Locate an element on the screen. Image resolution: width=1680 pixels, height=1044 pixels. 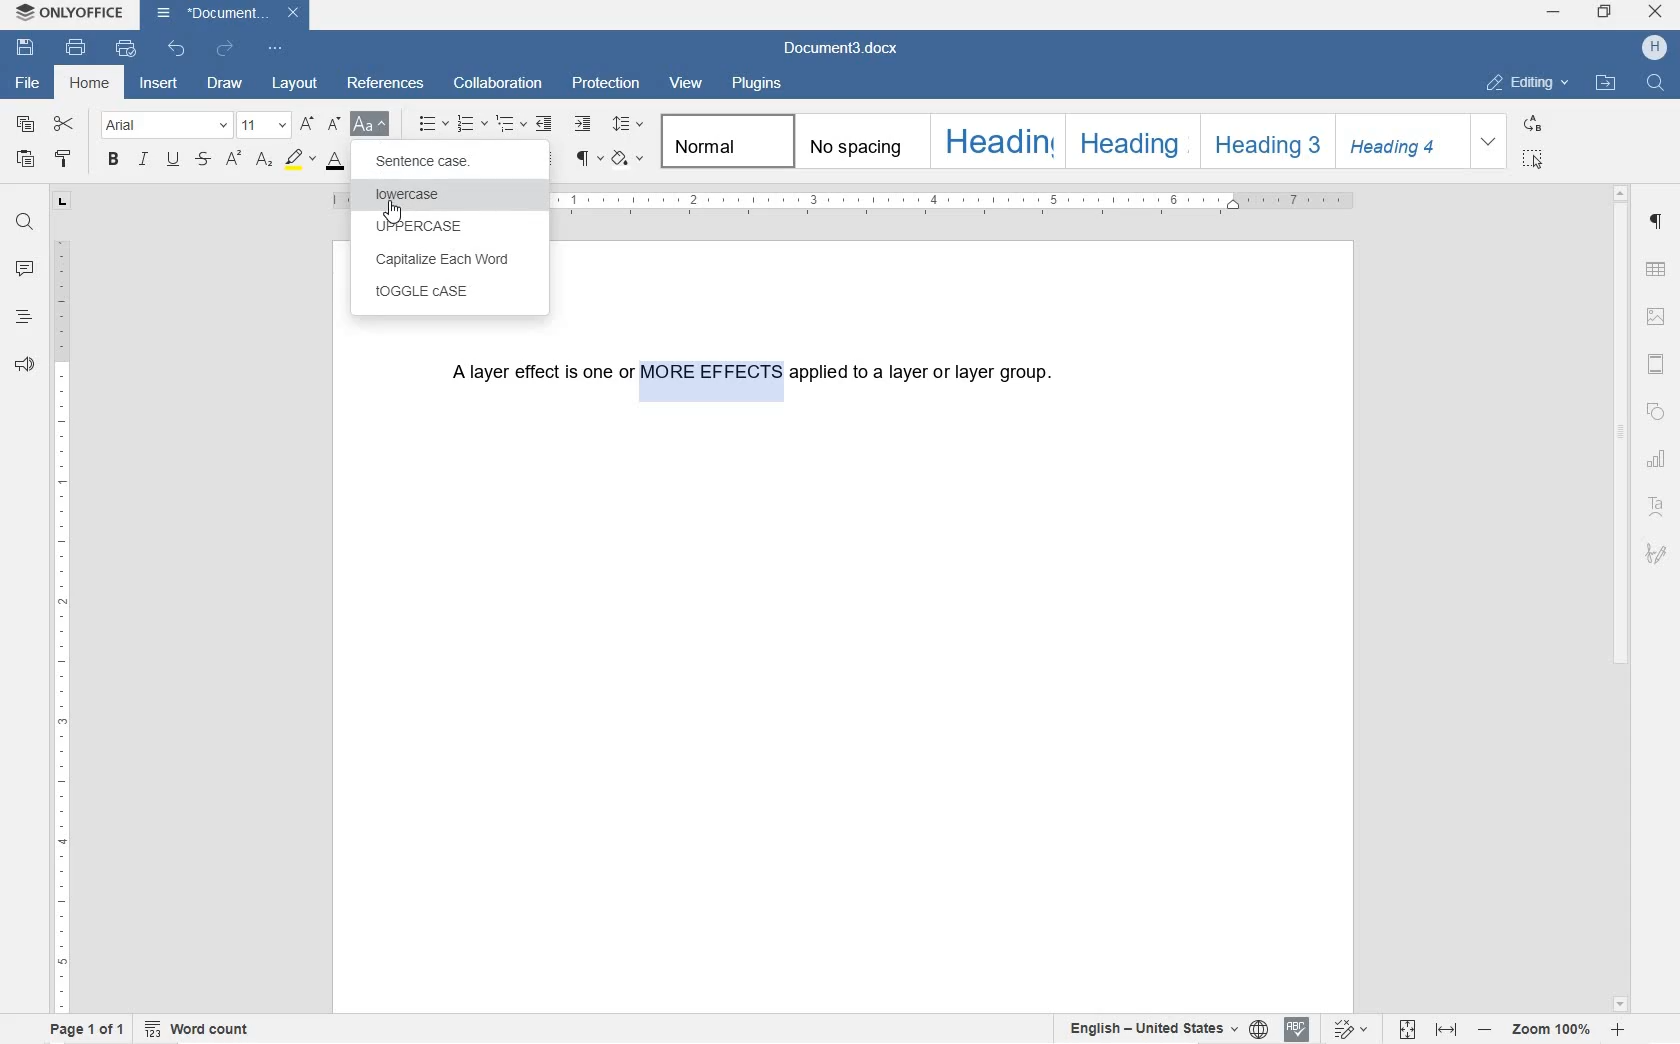
LAYOUT is located at coordinates (295, 82).